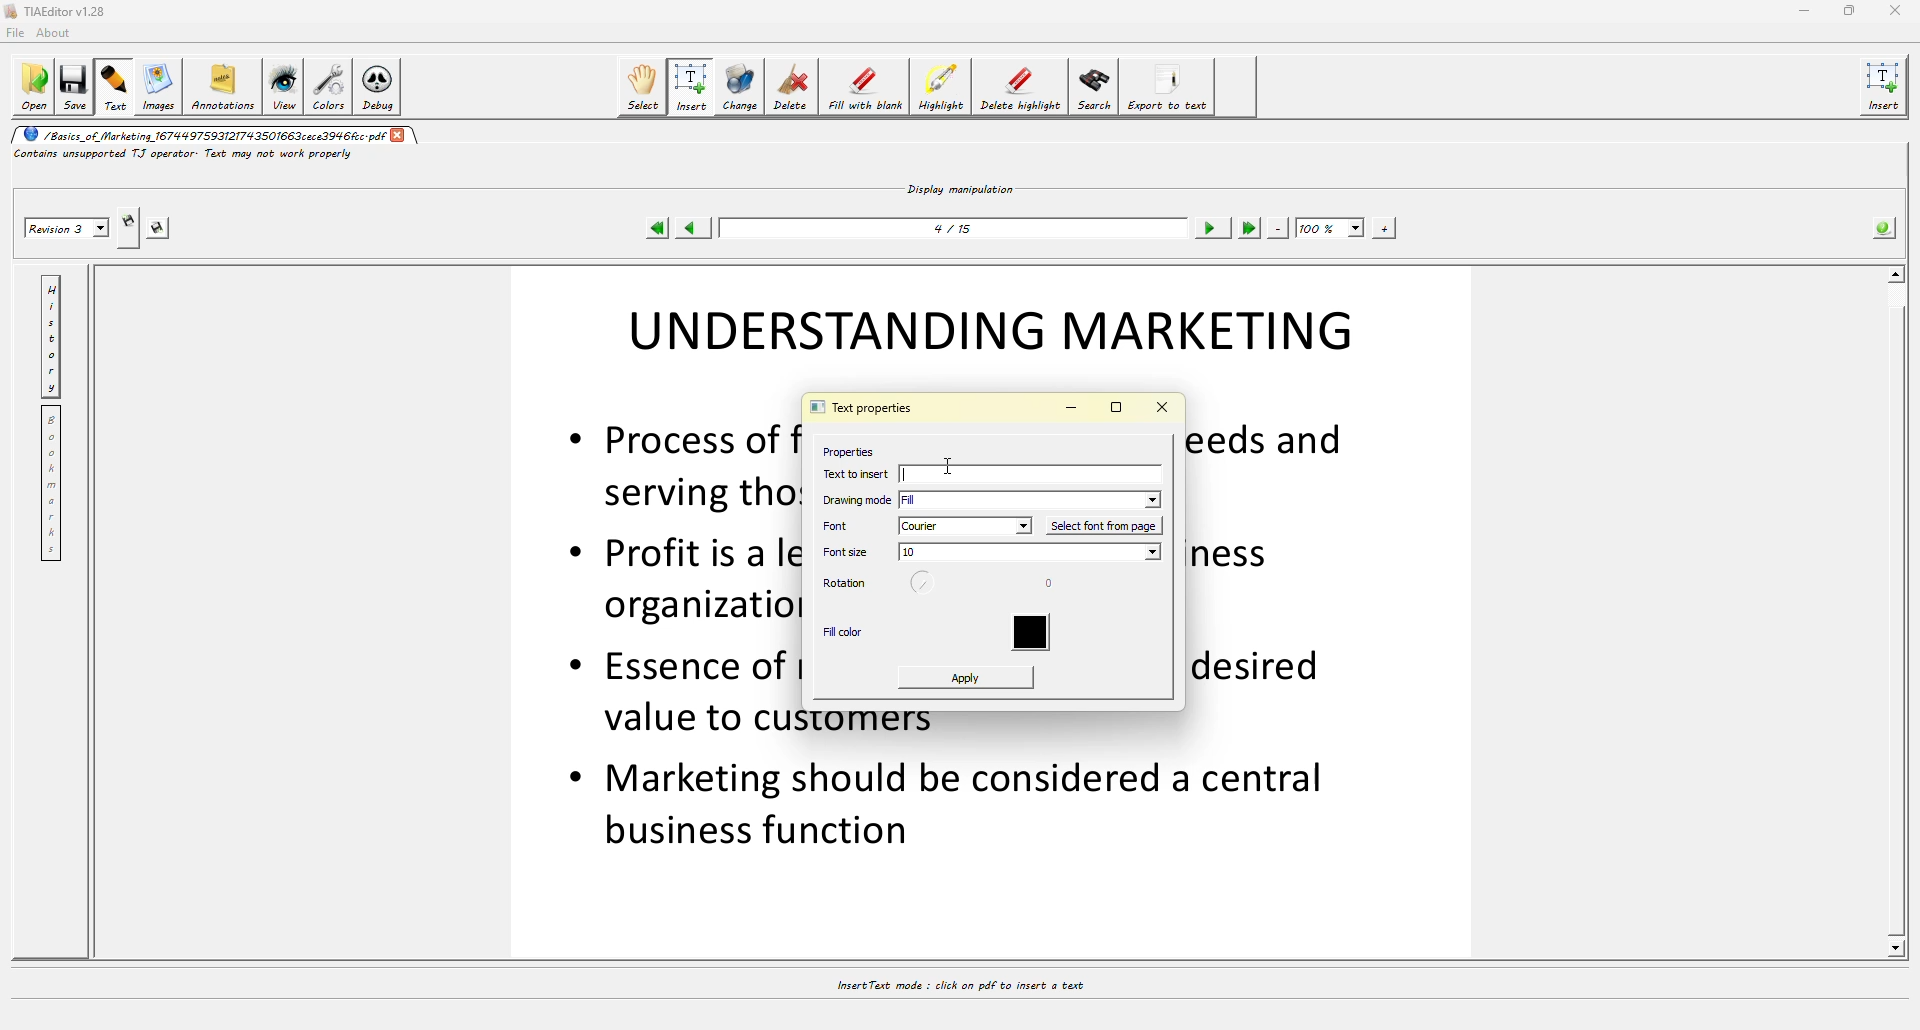  What do you see at coordinates (958, 985) in the screenshot?
I see `insert text mode: click on pdf to insert a text` at bounding box center [958, 985].